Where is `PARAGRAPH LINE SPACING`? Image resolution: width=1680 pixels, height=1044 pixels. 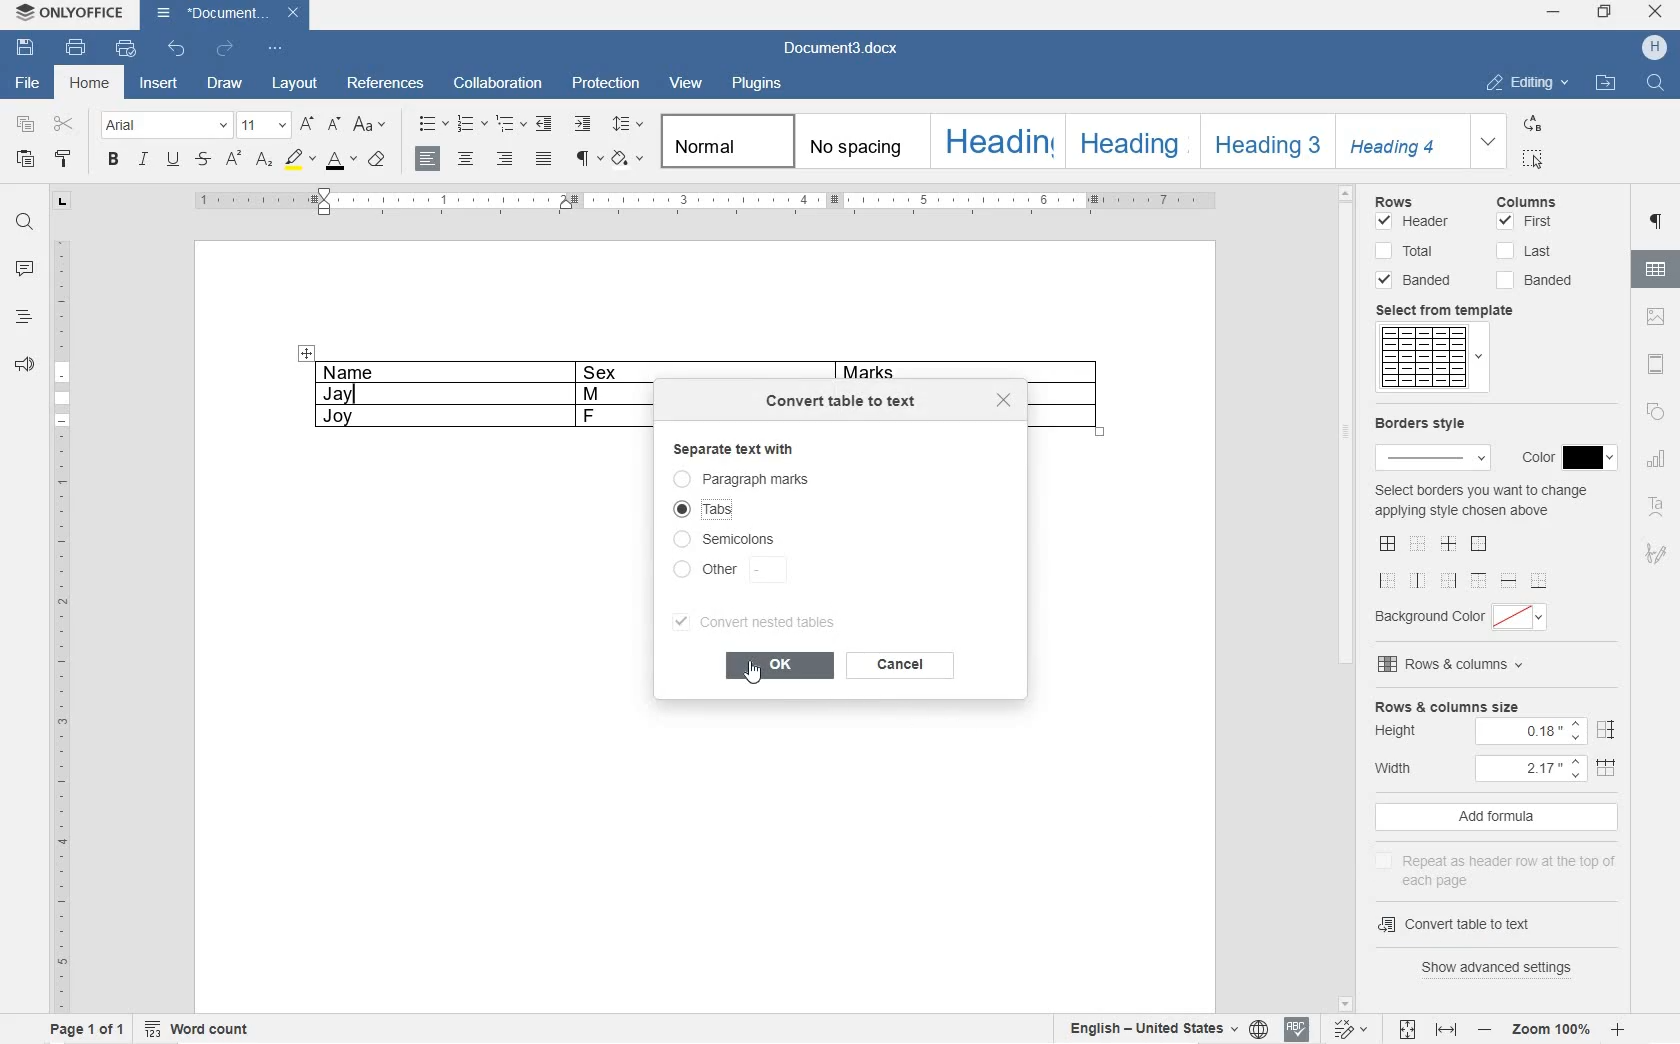 PARAGRAPH LINE SPACING is located at coordinates (627, 125).